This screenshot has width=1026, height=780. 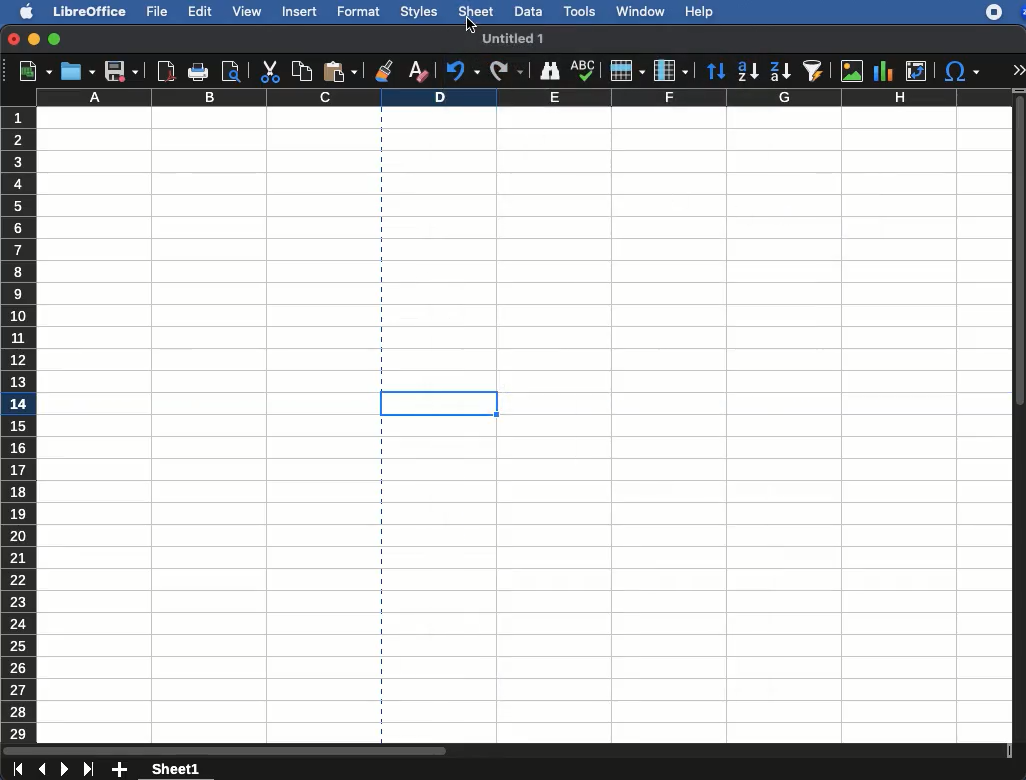 What do you see at coordinates (122, 71) in the screenshot?
I see `save` at bounding box center [122, 71].